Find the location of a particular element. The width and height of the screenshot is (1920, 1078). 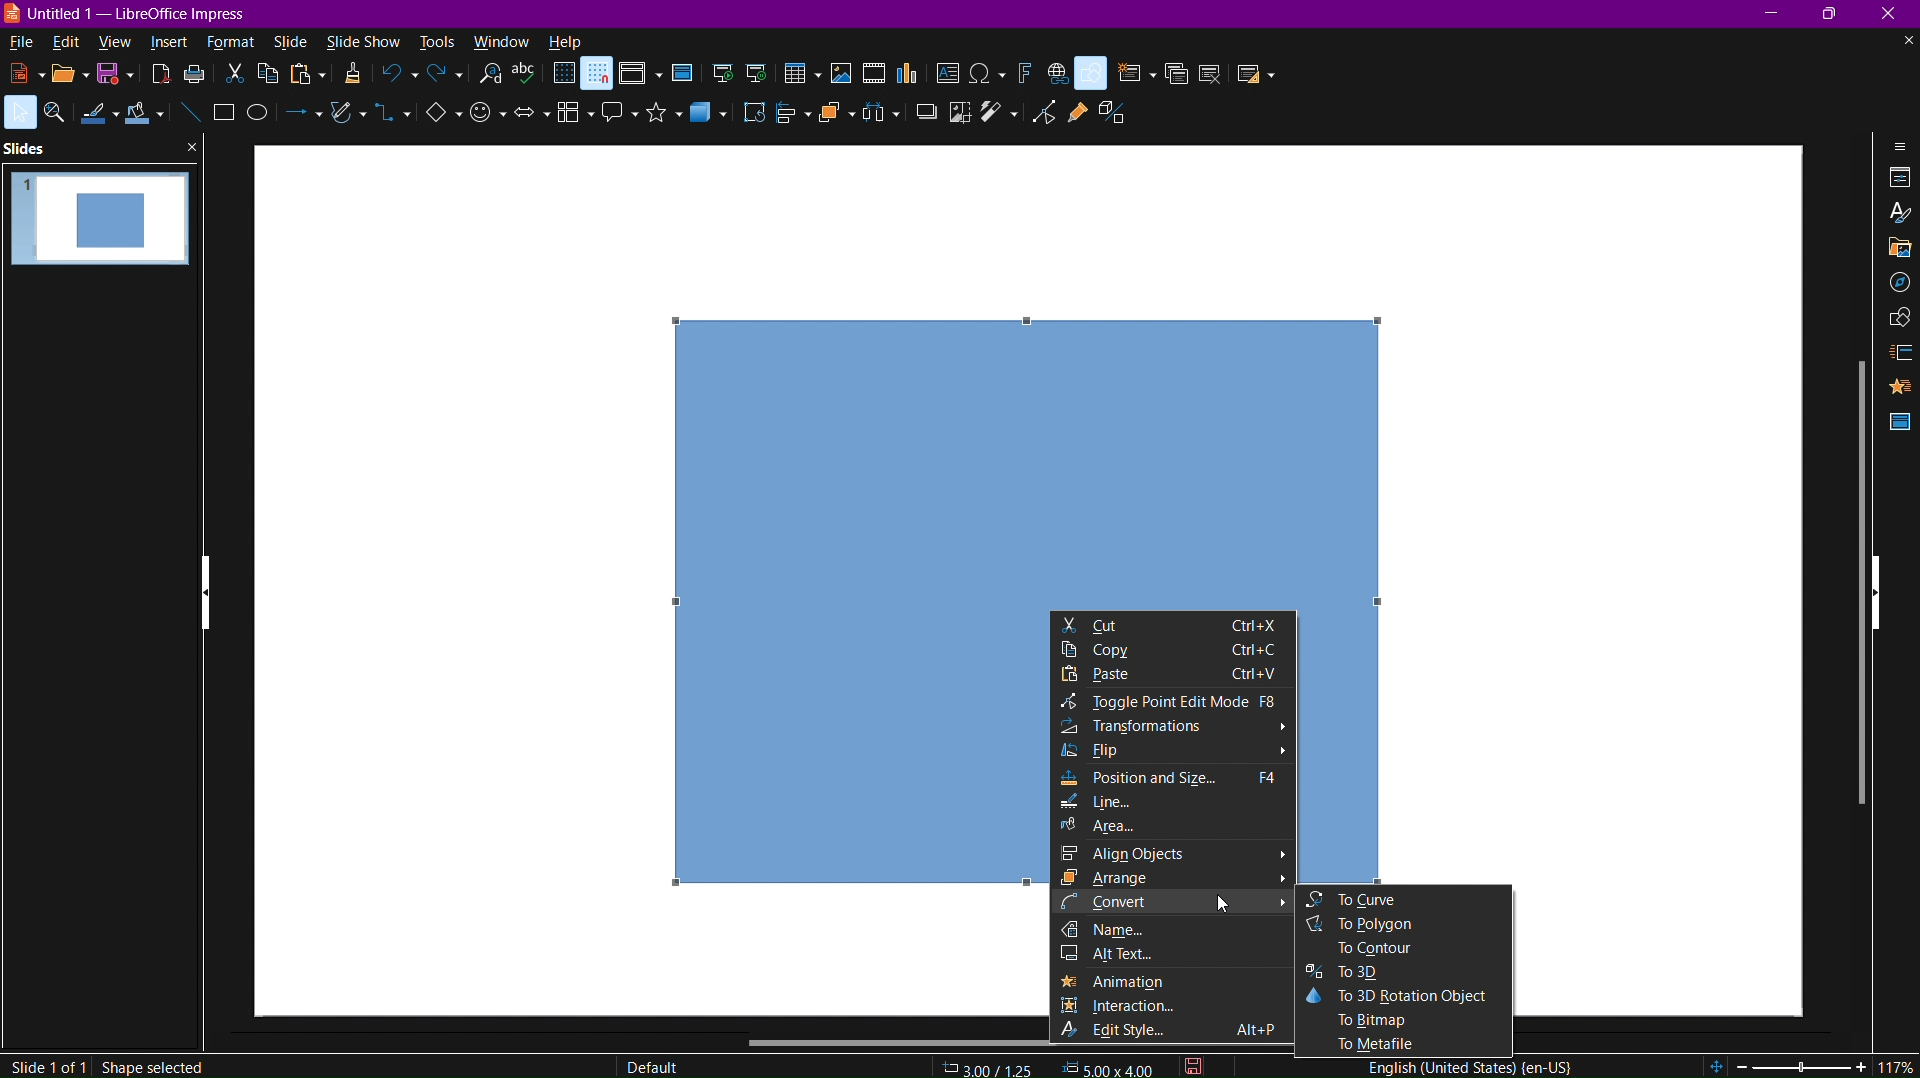

Duplicate Slide is located at coordinates (1175, 74).